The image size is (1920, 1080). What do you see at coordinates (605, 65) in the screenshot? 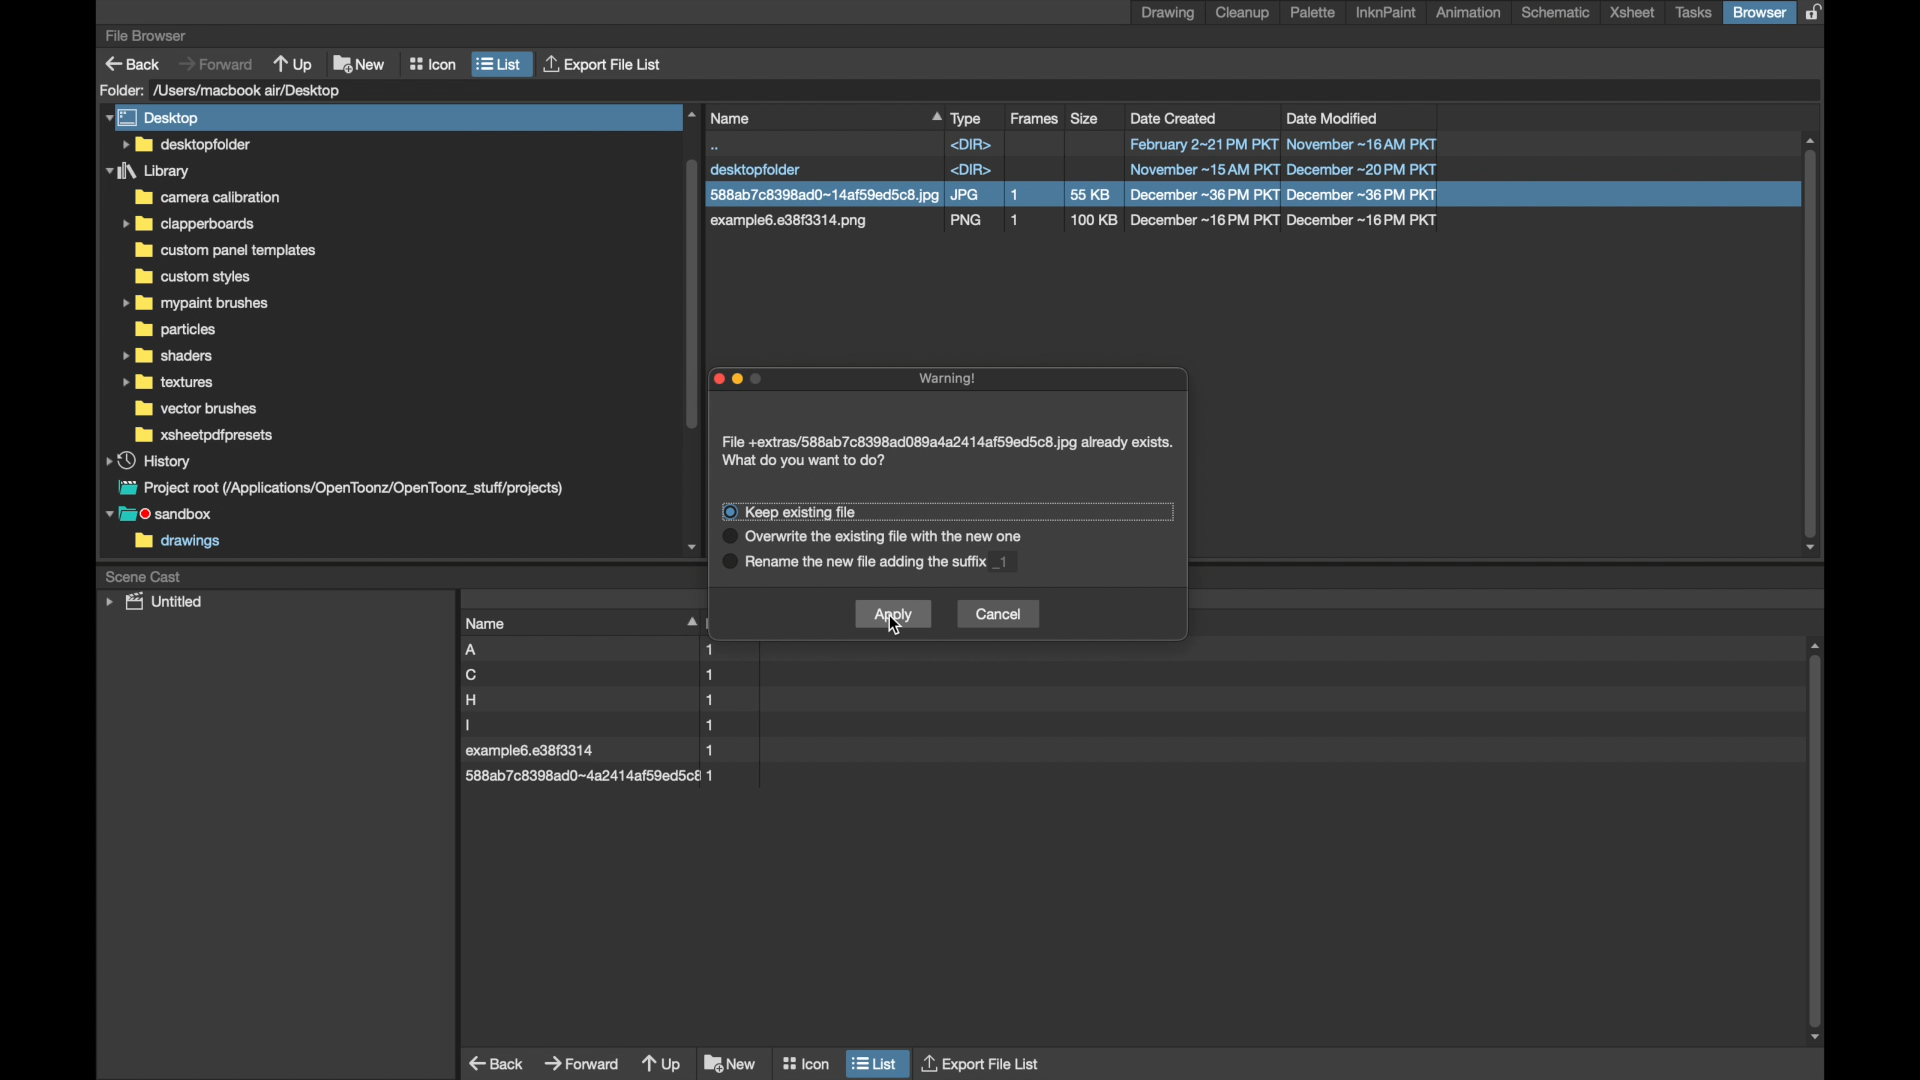
I see `export file list` at bounding box center [605, 65].